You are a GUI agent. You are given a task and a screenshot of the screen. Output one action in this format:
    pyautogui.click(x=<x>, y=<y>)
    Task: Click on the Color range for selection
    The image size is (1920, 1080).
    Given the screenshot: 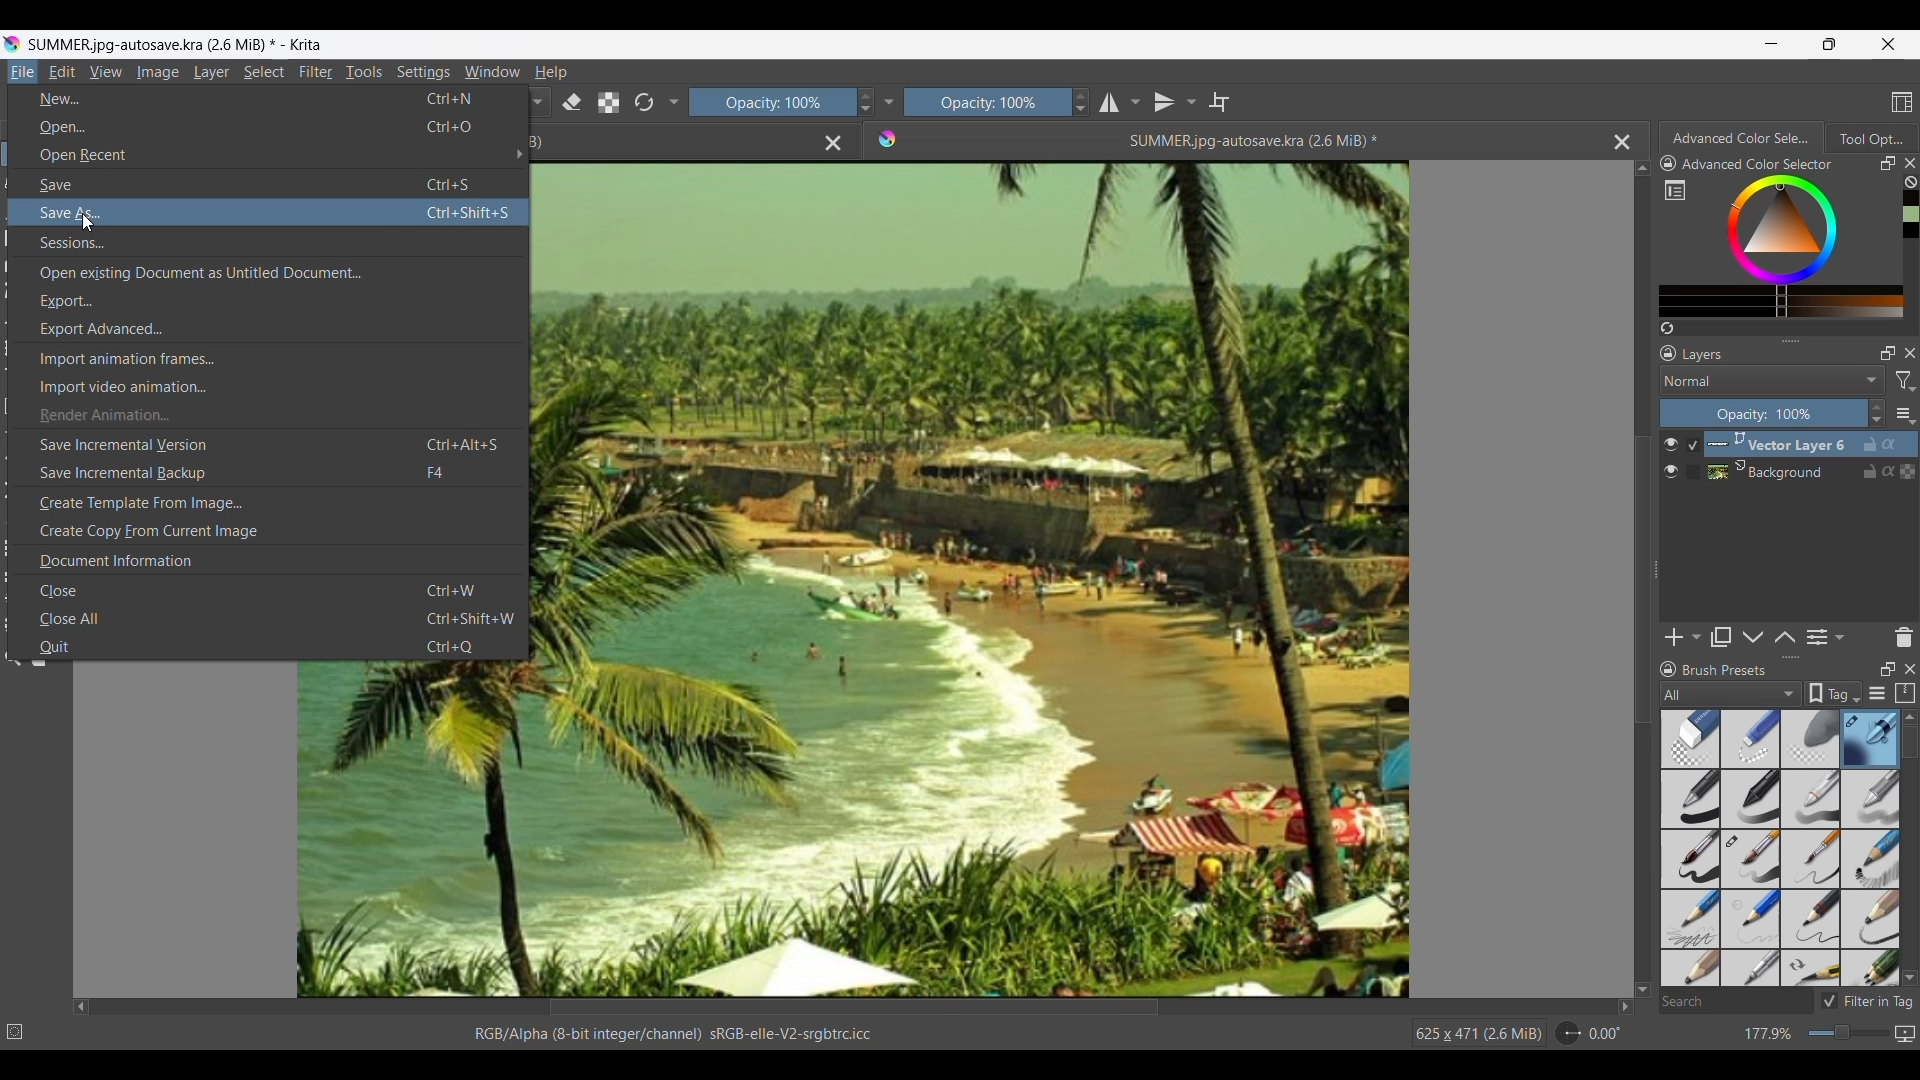 What is the action you would take?
    pyautogui.click(x=1794, y=246)
    